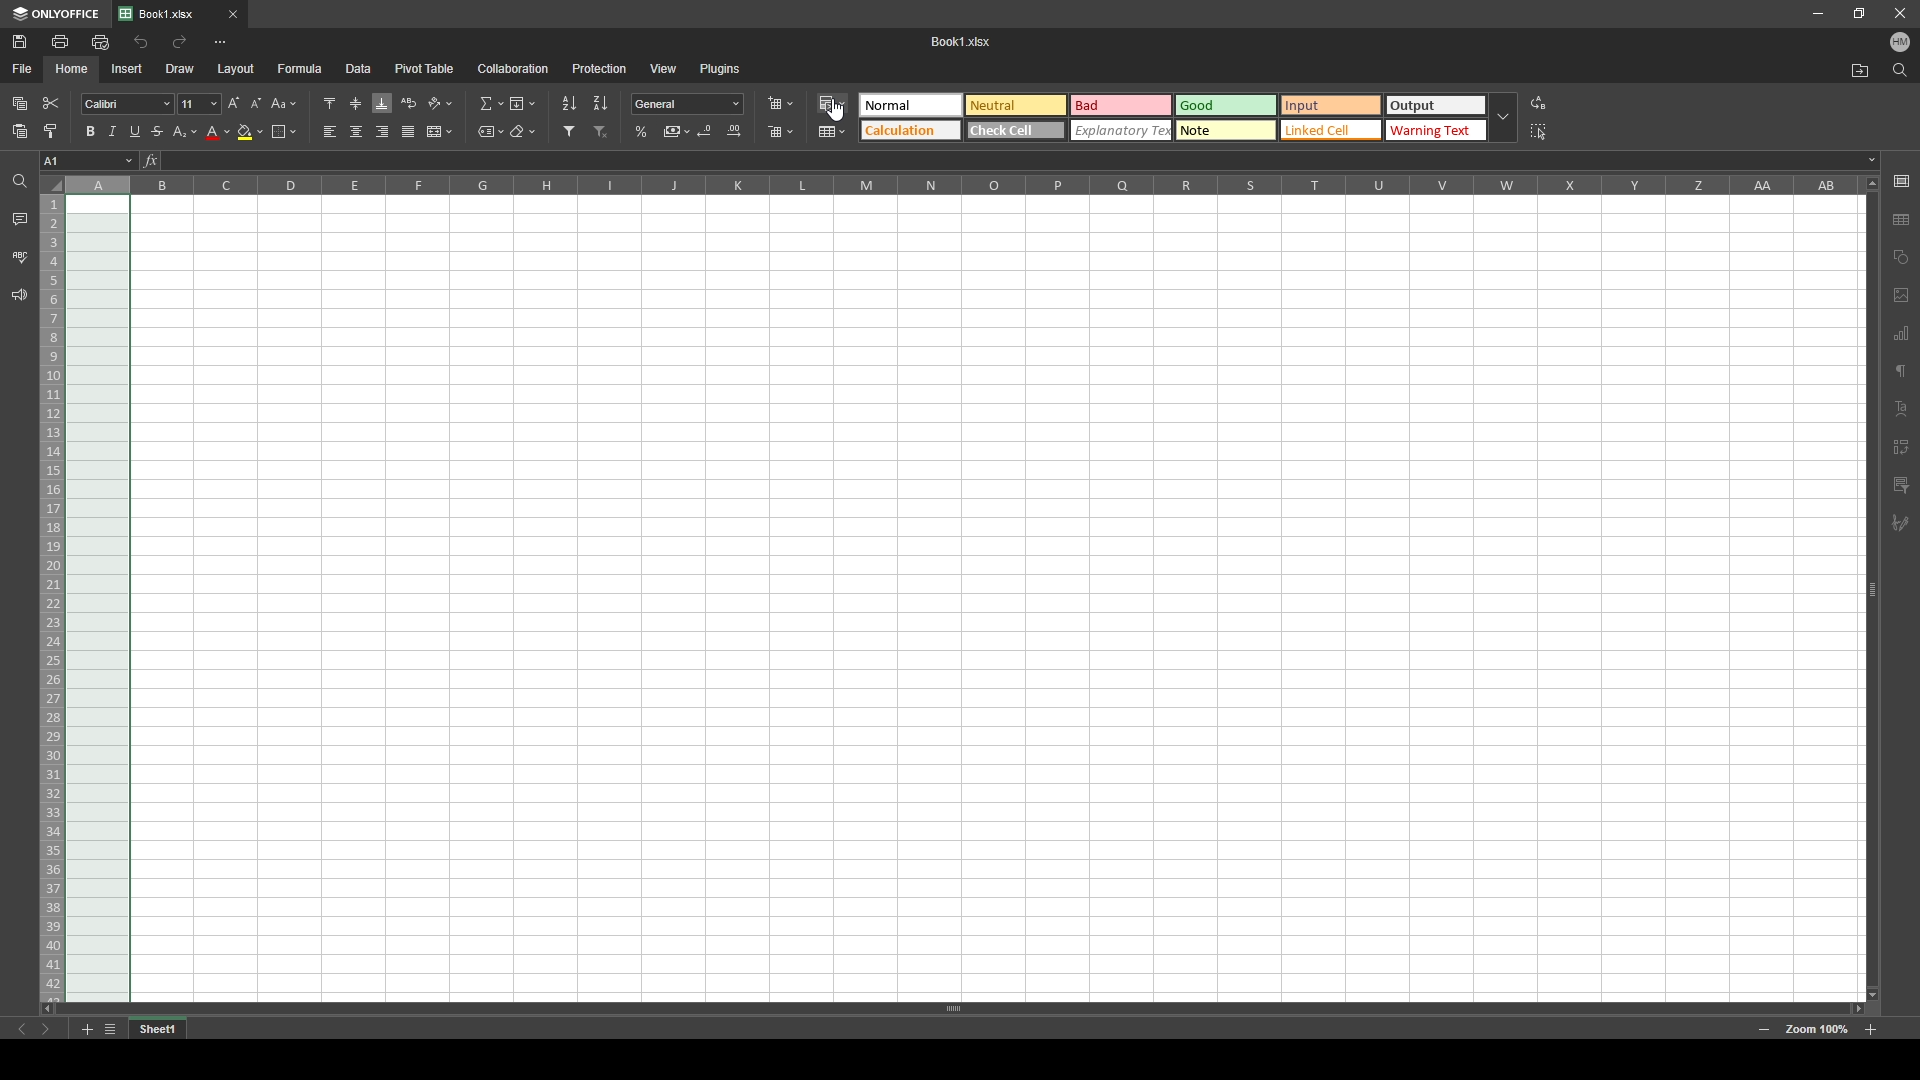 This screenshot has width=1920, height=1080. What do you see at coordinates (832, 103) in the screenshot?
I see `conditional formatting` at bounding box center [832, 103].